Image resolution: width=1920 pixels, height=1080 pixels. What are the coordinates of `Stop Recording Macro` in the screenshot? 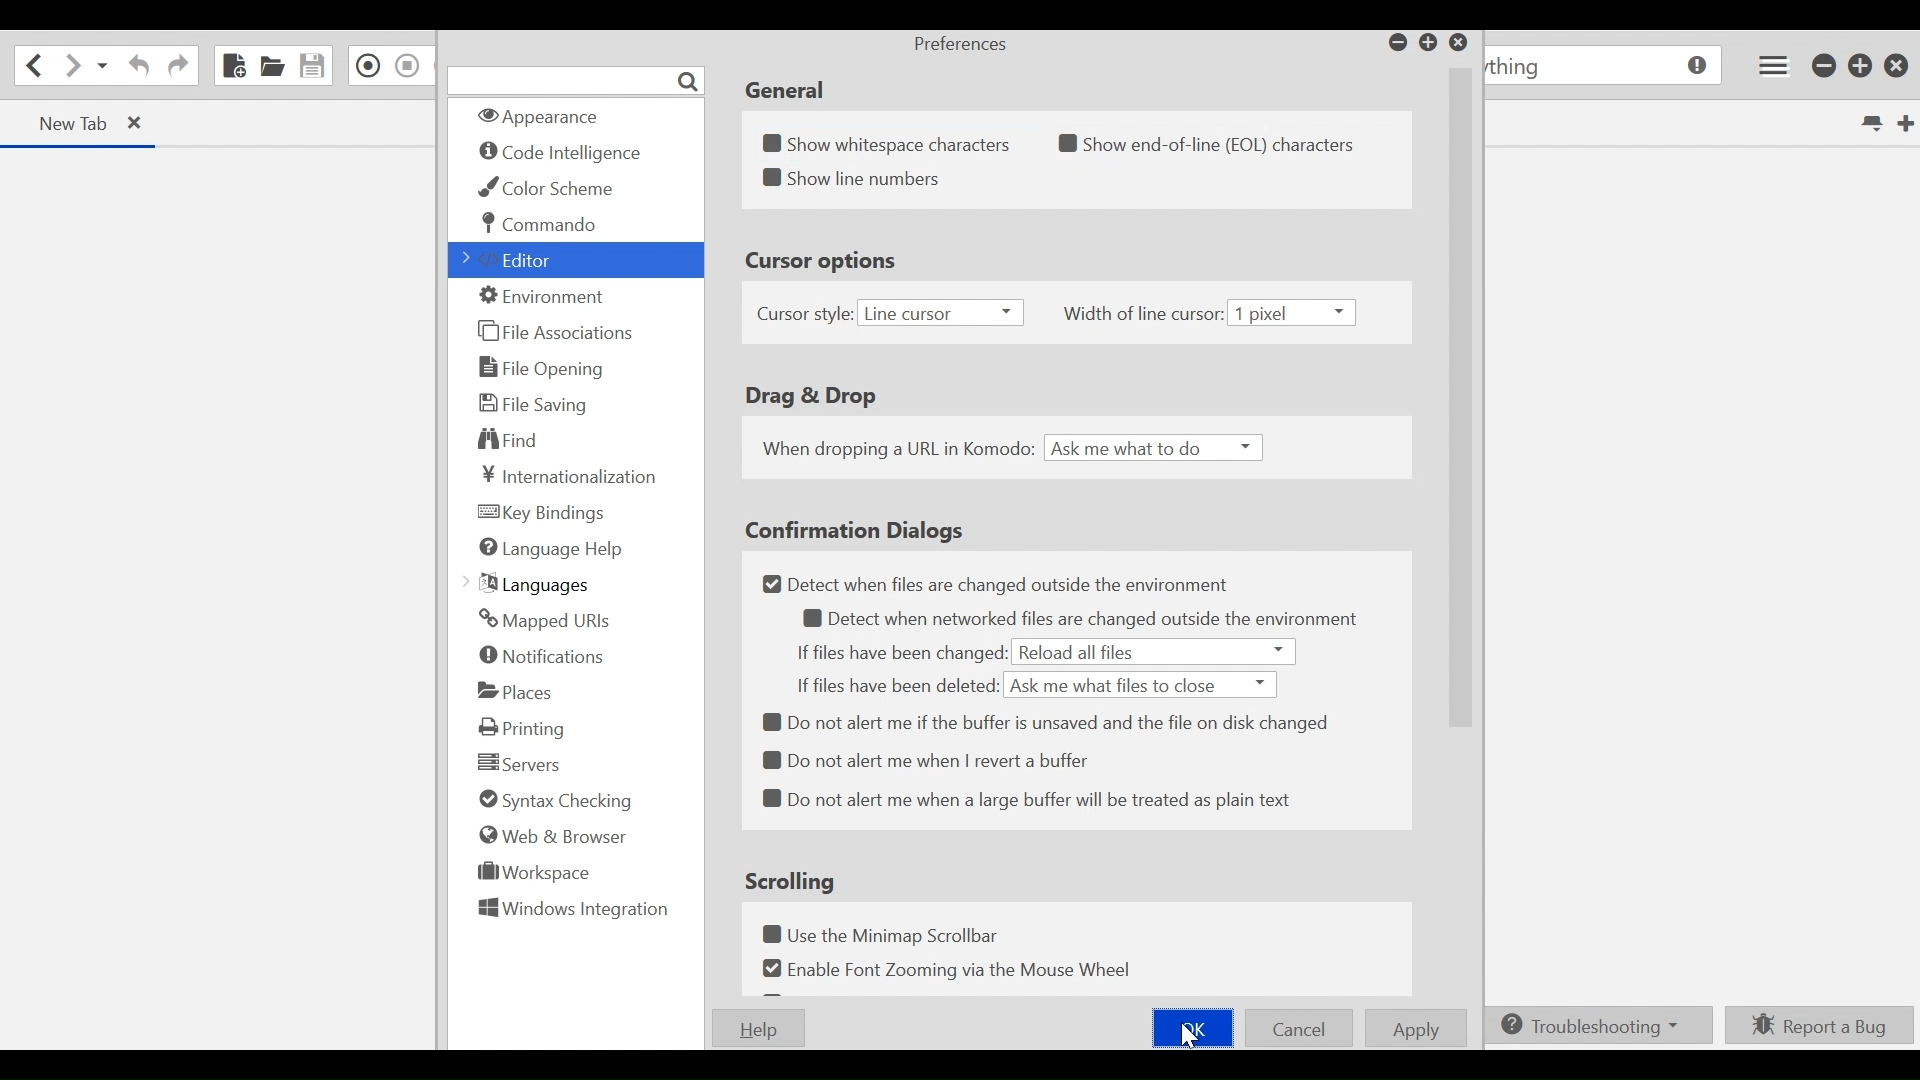 It's located at (407, 65).